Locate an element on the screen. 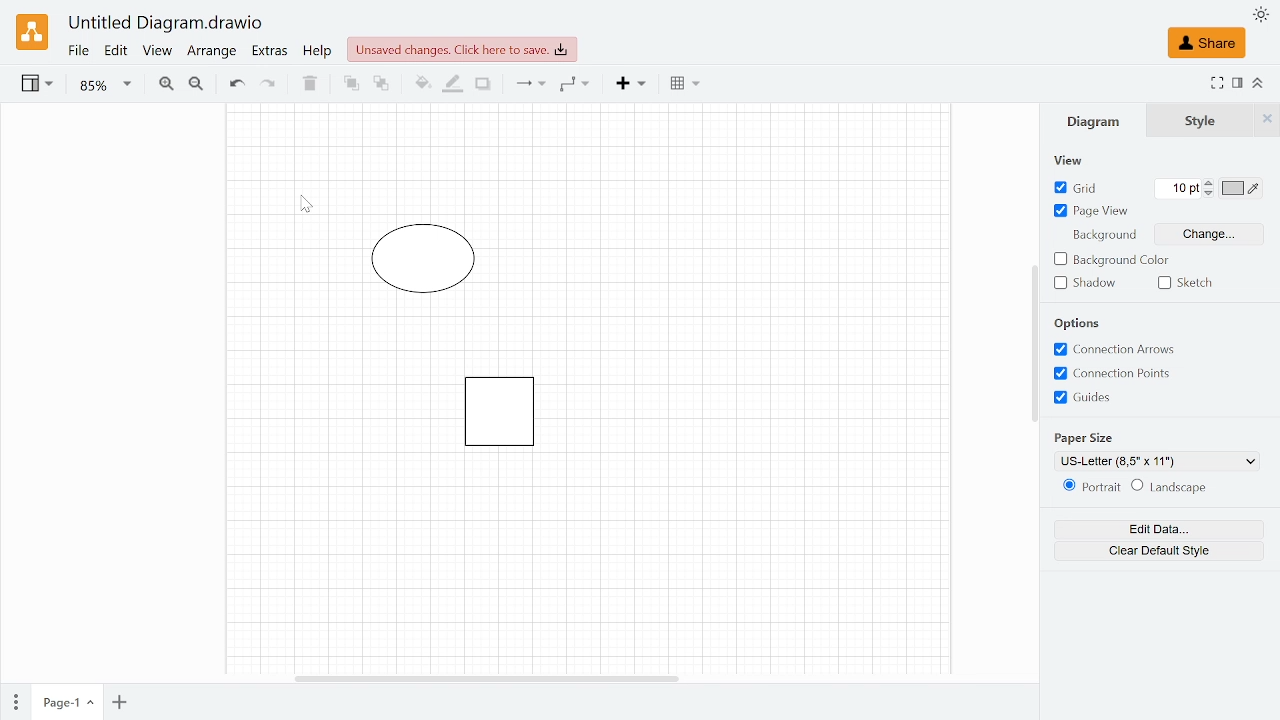 The image size is (1280, 720). paper size is located at coordinates (1088, 439).